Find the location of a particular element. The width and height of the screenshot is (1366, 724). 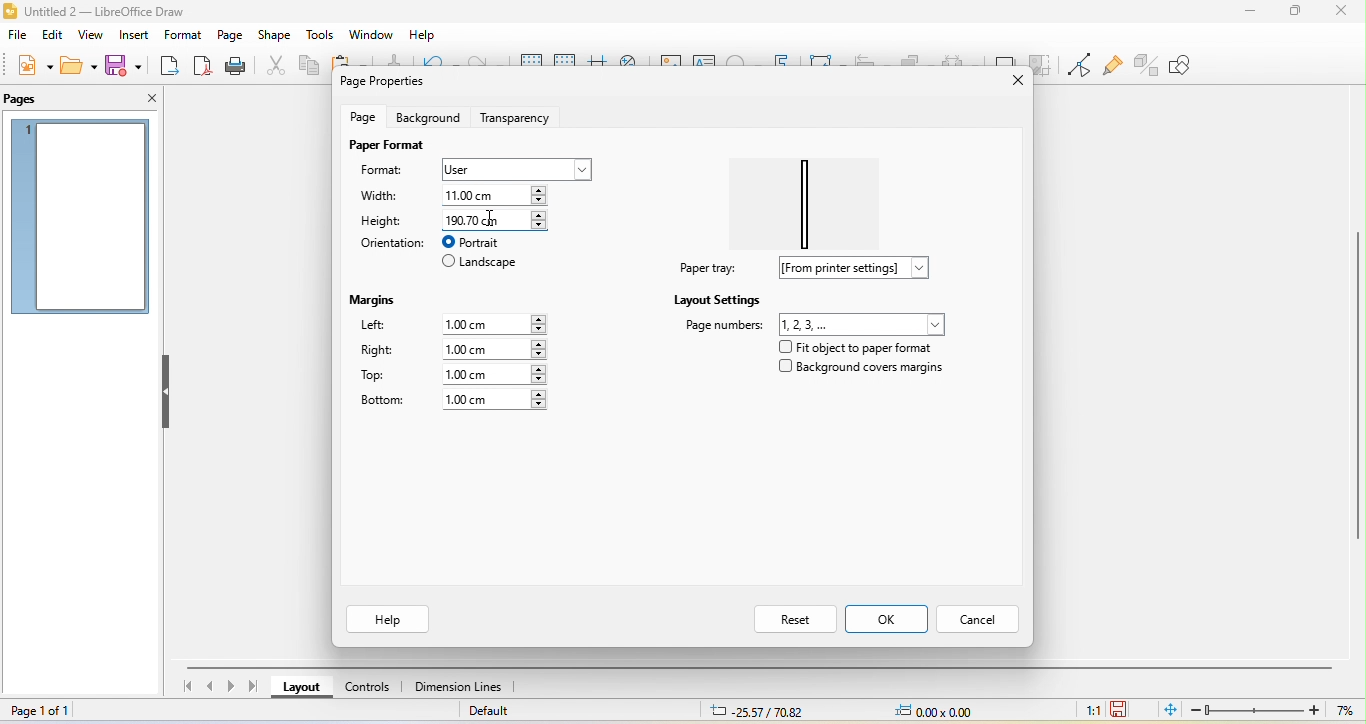

export directly as pdf is located at coordinates (202, 66).